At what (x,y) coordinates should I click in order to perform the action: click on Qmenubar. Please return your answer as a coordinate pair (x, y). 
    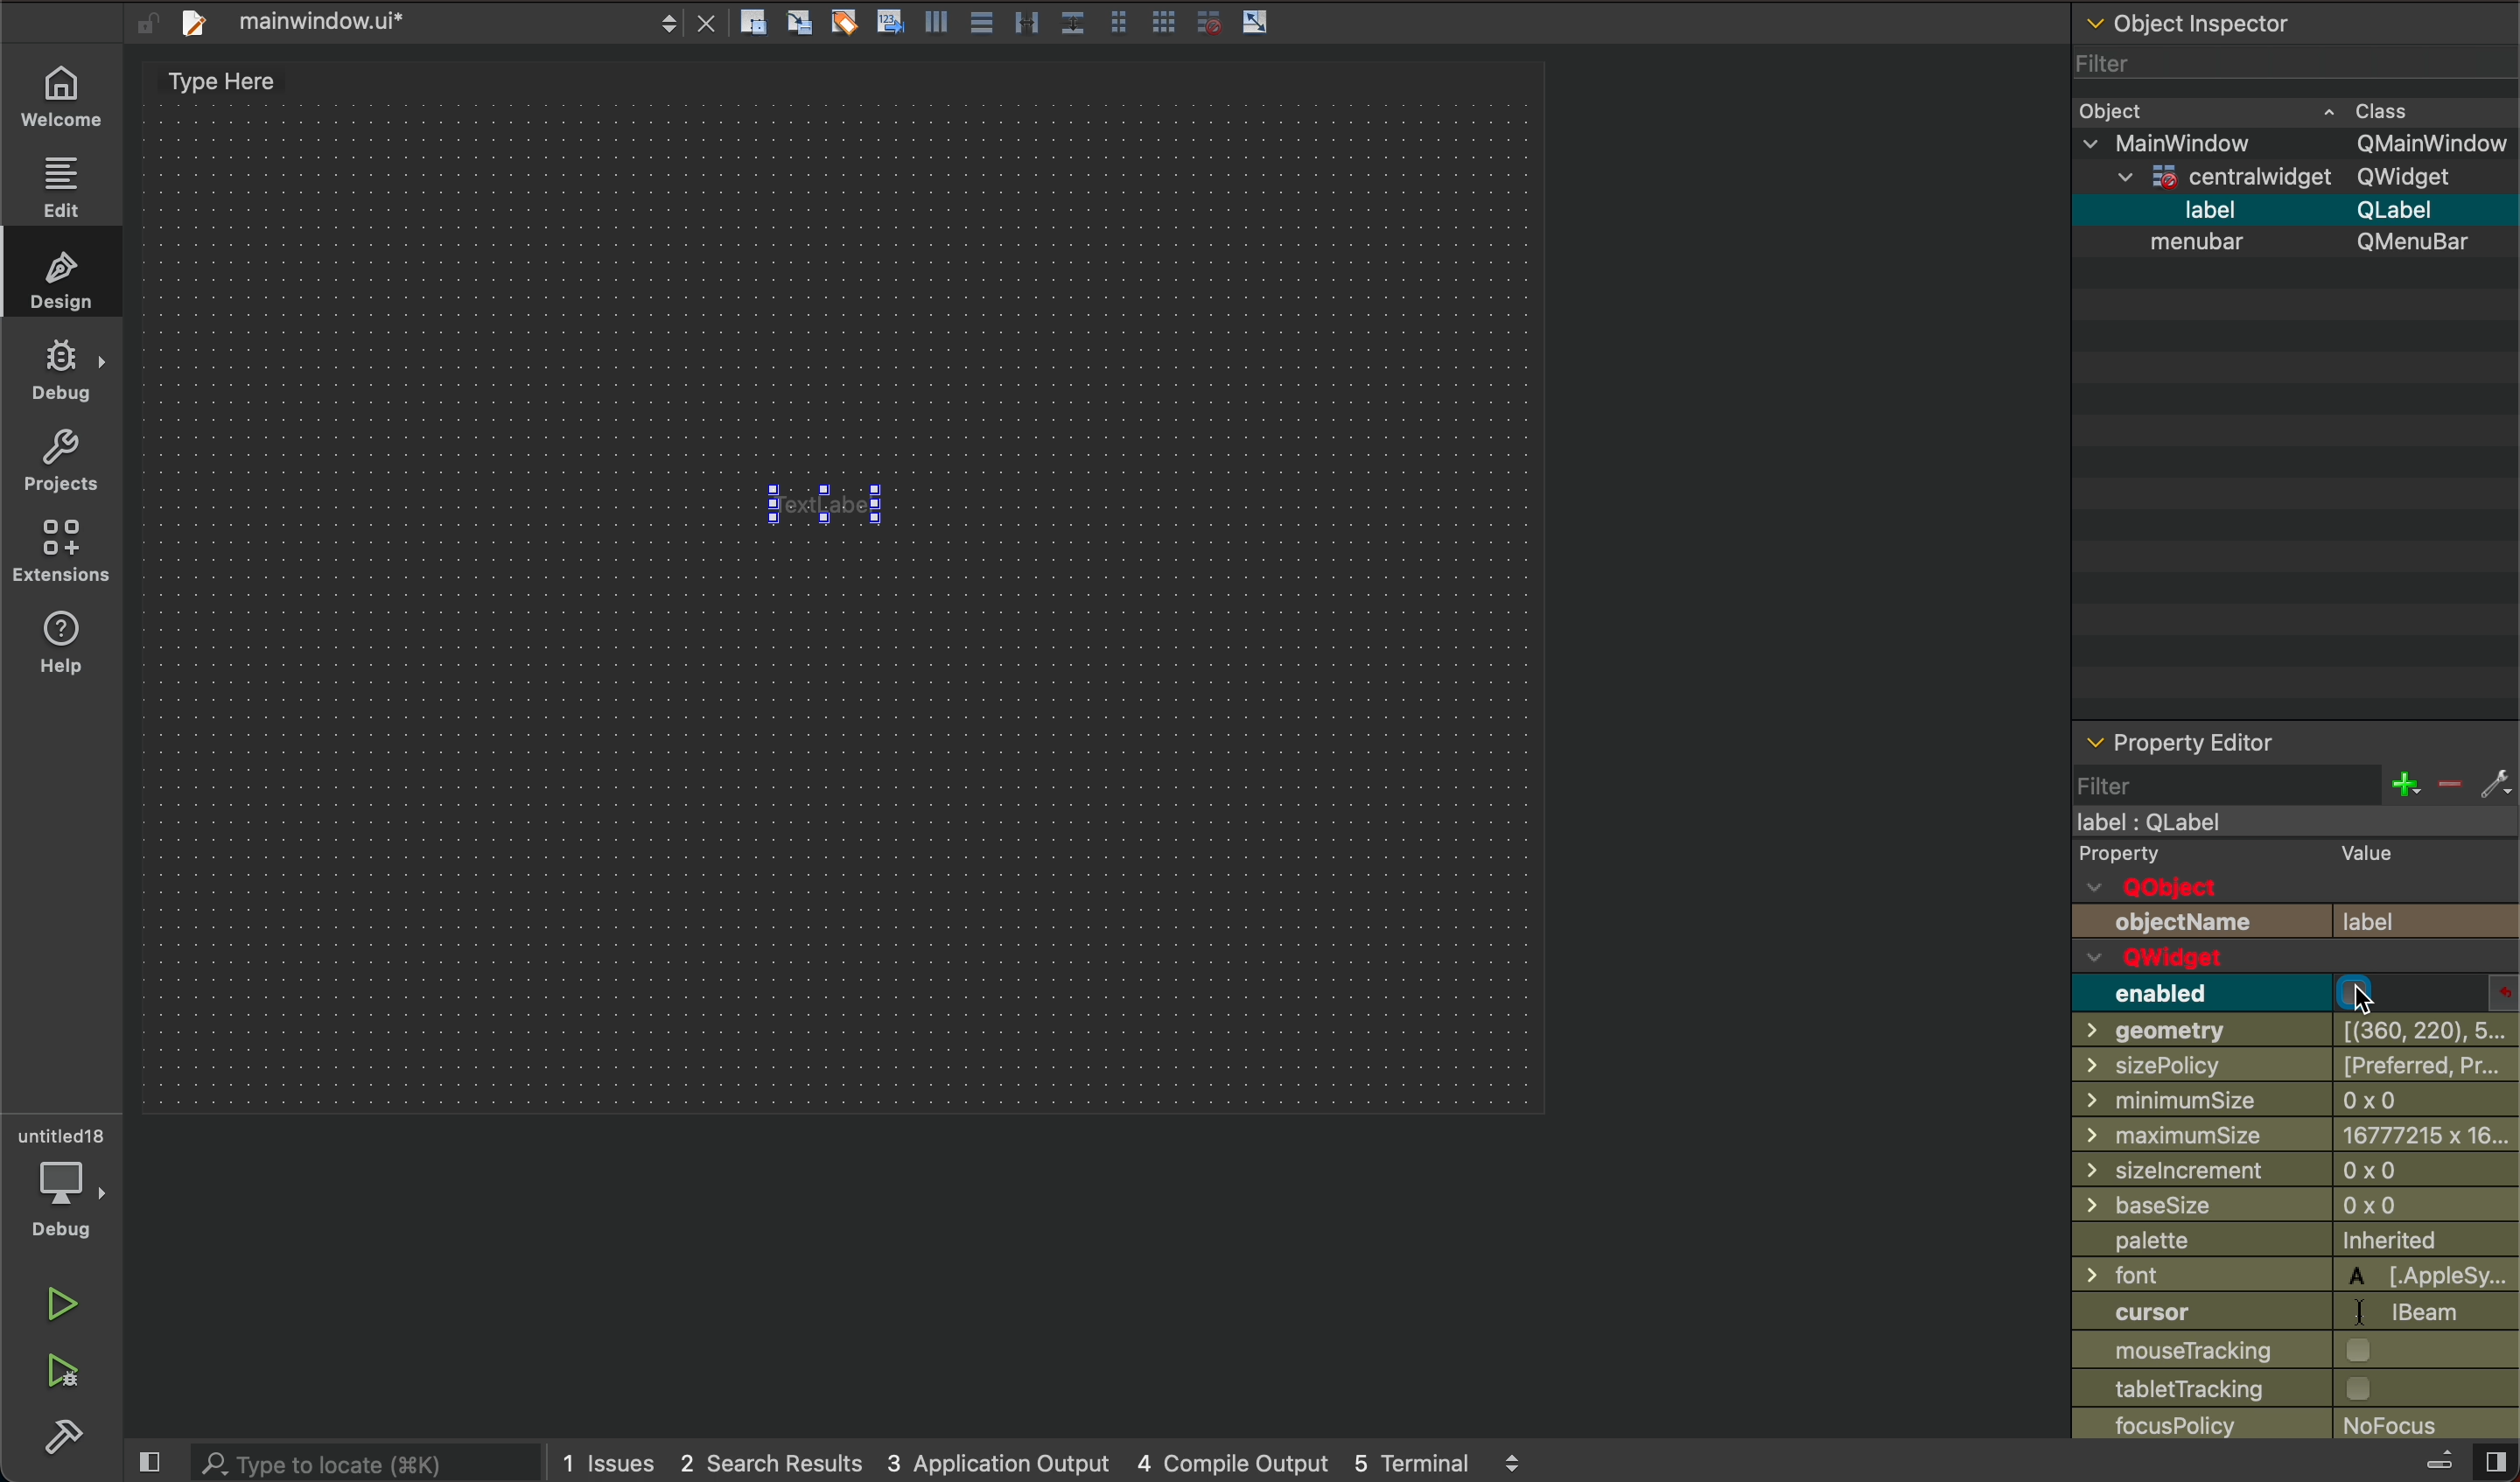
    Looking at the image, I should click on (2413, 247).